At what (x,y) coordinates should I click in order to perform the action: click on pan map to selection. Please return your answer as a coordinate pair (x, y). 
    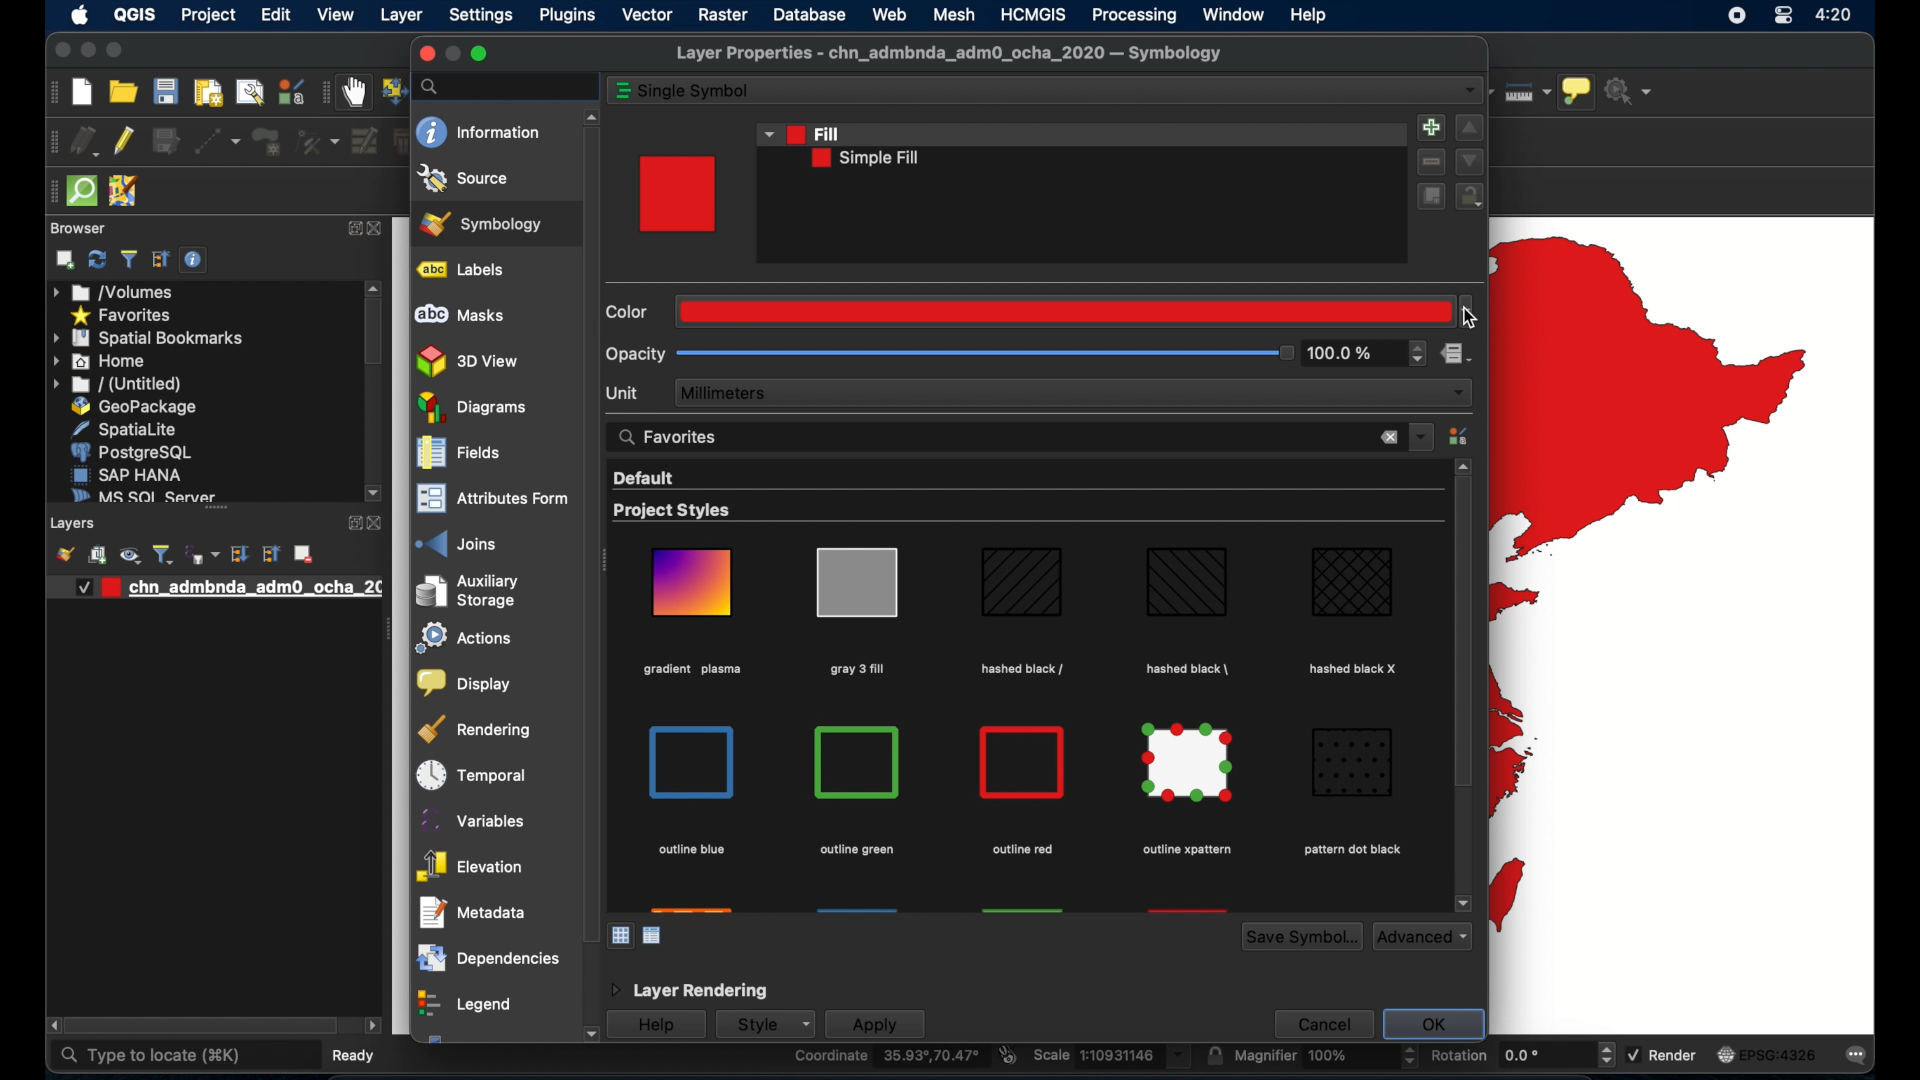
    Looking at the image, I should click on (392, 89).